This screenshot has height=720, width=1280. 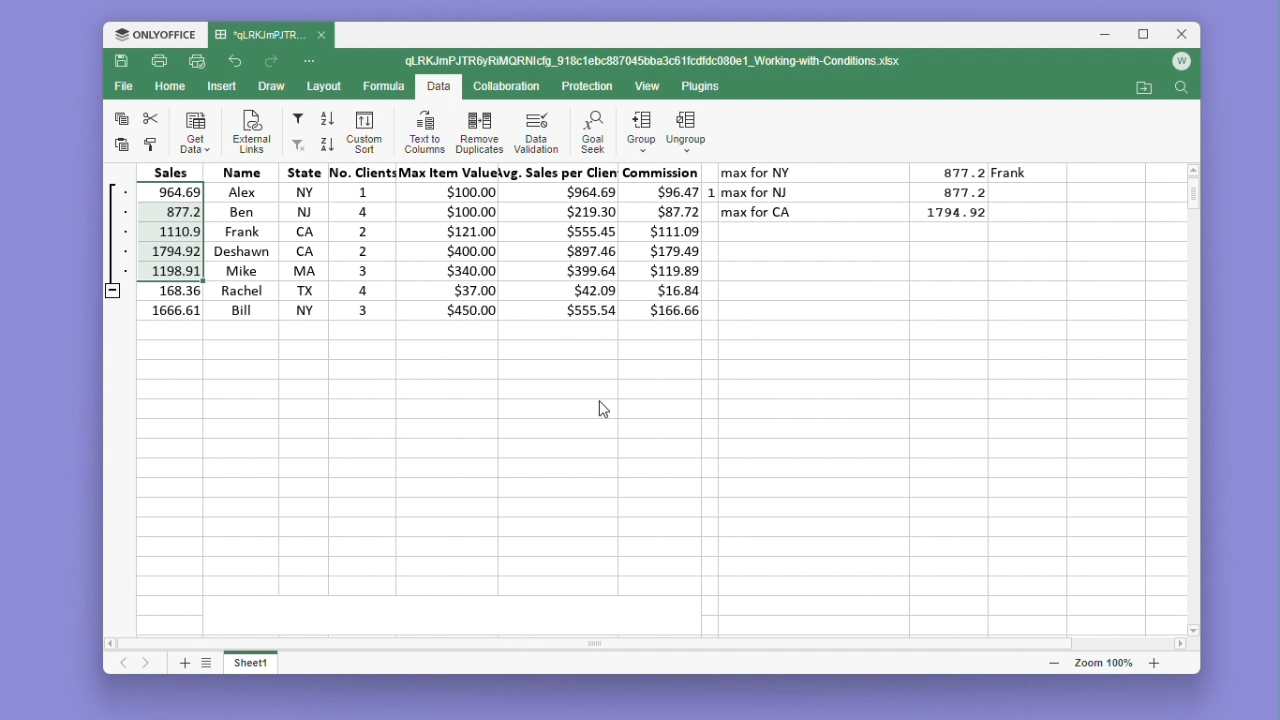 I want to click on Text to columns, so click(x=424, y=131).